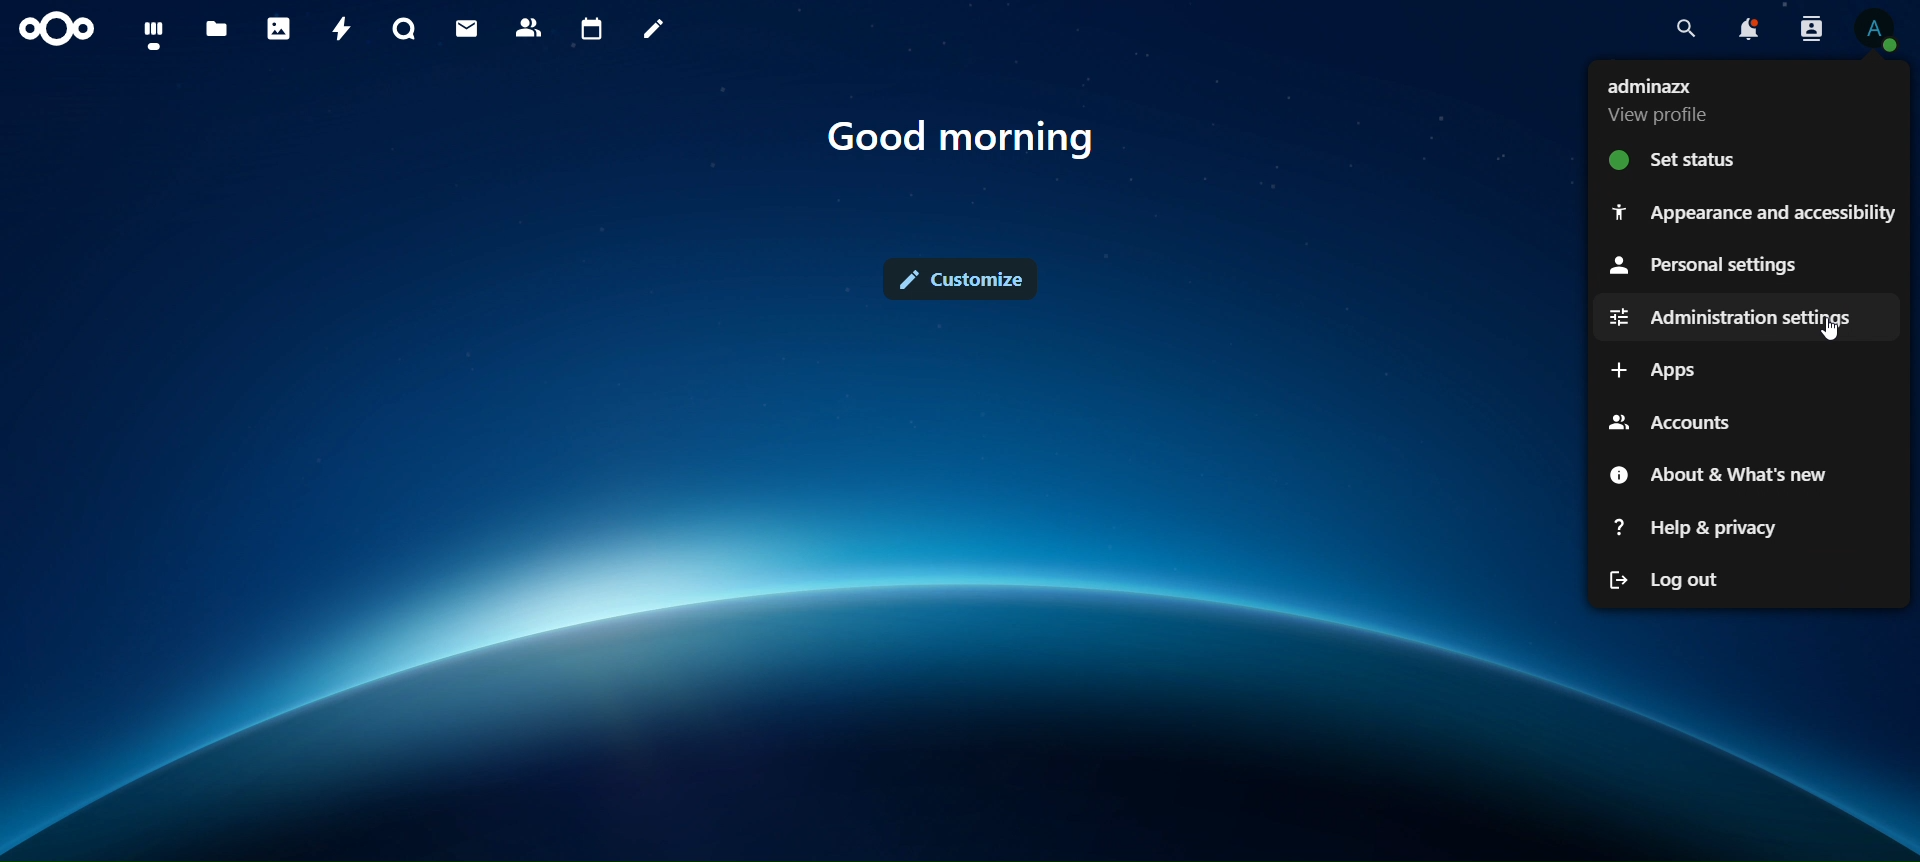 This screenshot has height=862, width=1920. What do you see at coordinates (1724, 473) in the screenshot?
I see `about & what's new` at bounding box center [1724, 473].